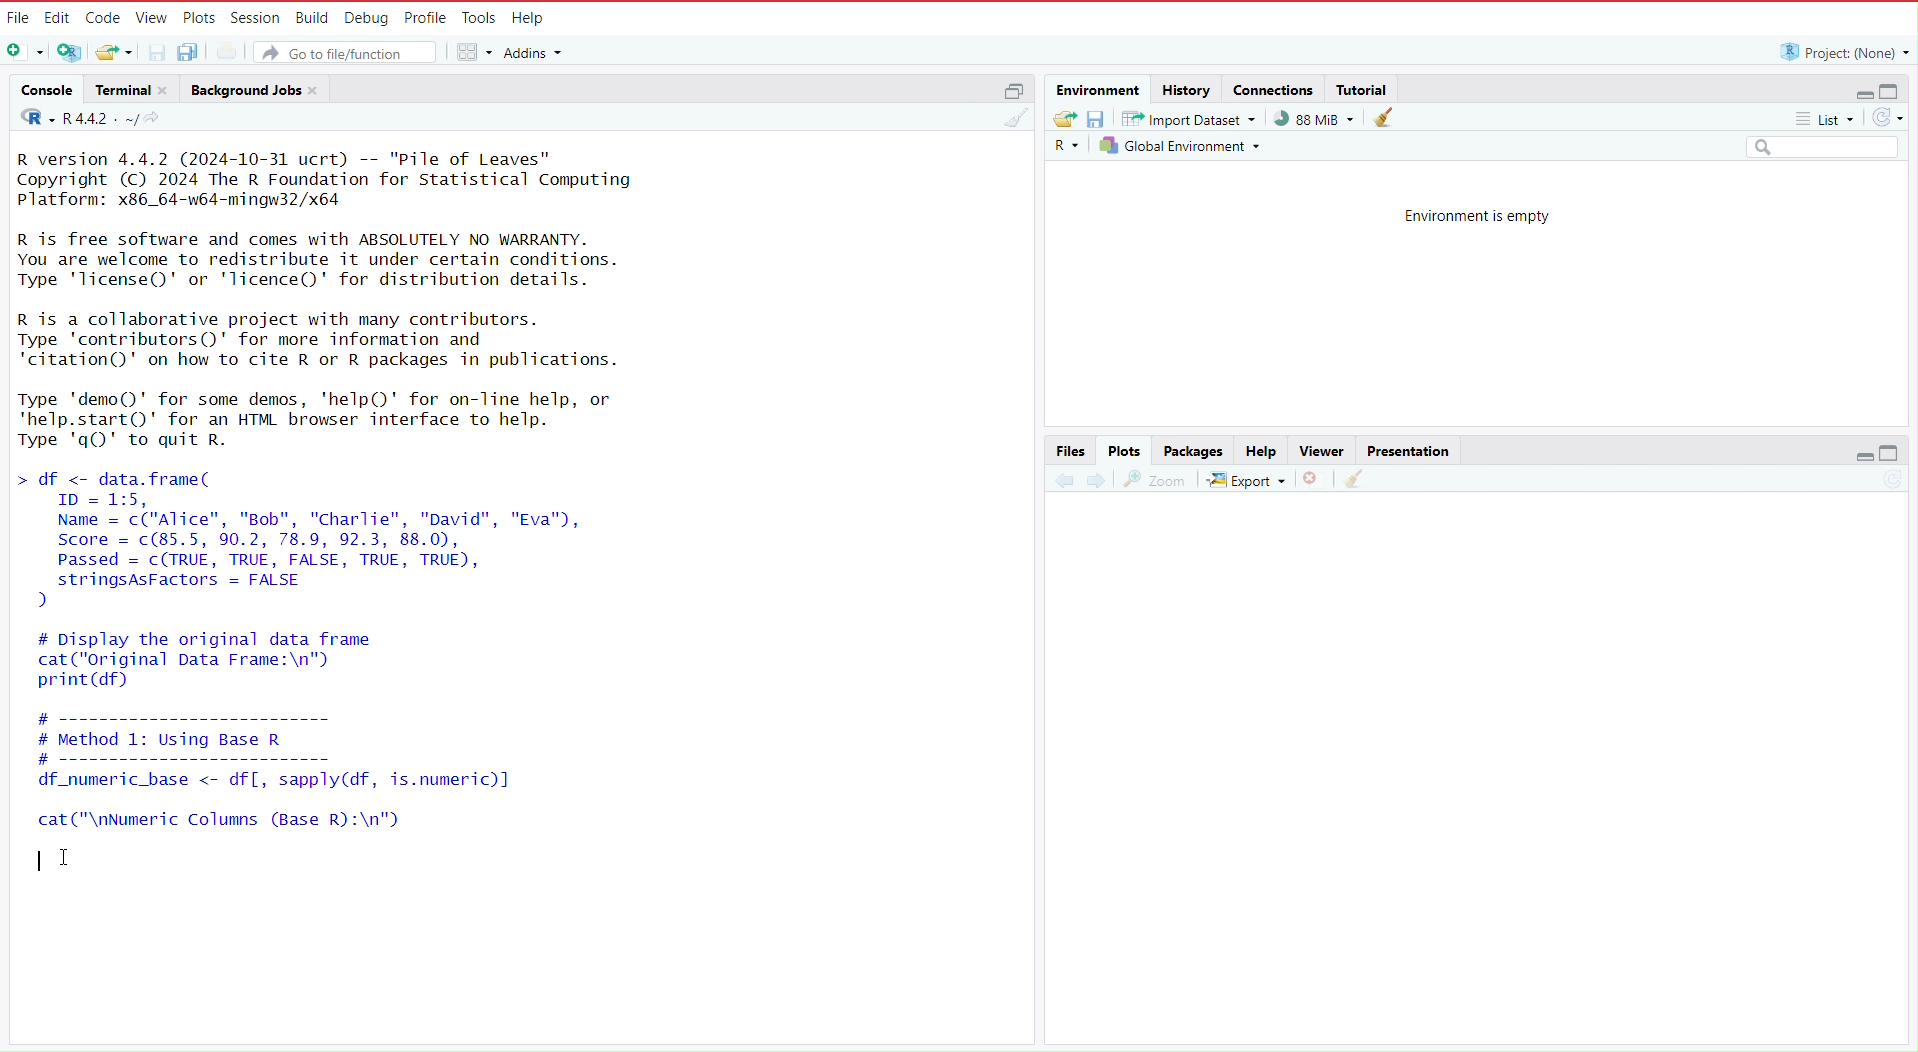 This screenshot has height=1052, width=1918. What do you see at coordinates (1188, 88) in the screenshot?
I see `history` at bounding box center [1188, 88].